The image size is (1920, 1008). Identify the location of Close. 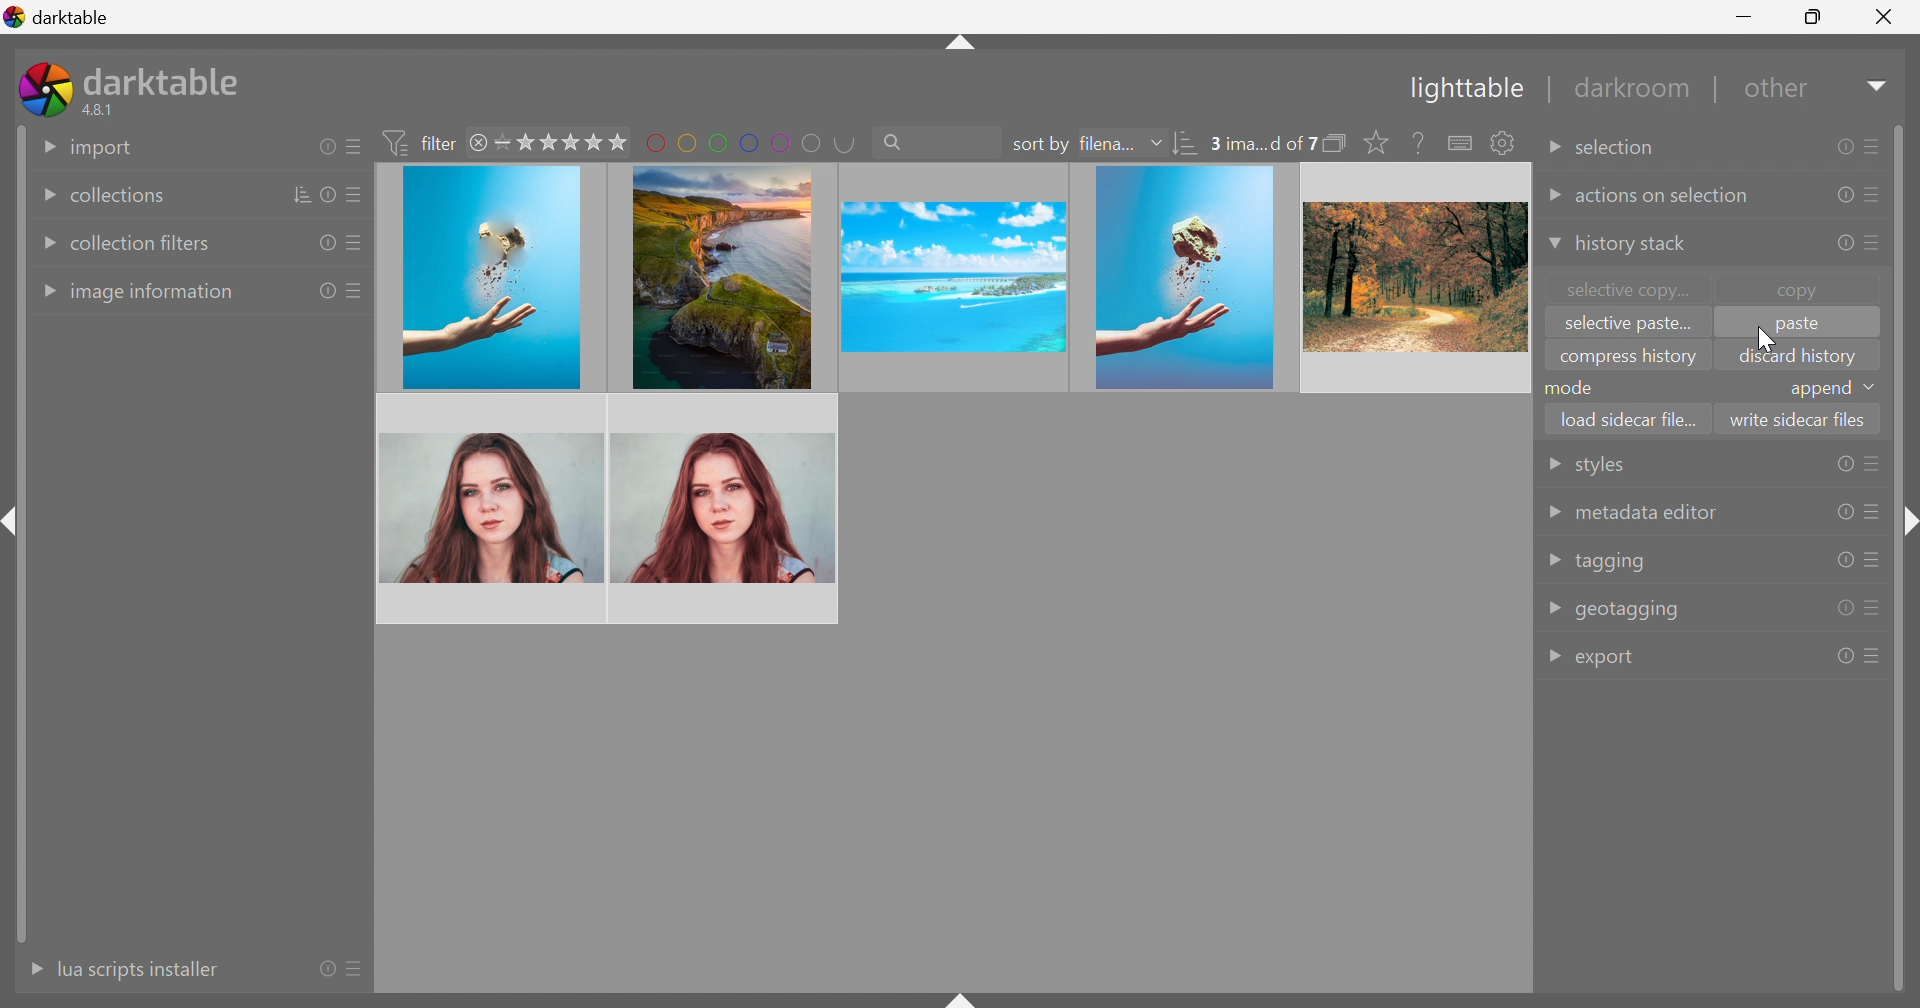
(1885, 21).